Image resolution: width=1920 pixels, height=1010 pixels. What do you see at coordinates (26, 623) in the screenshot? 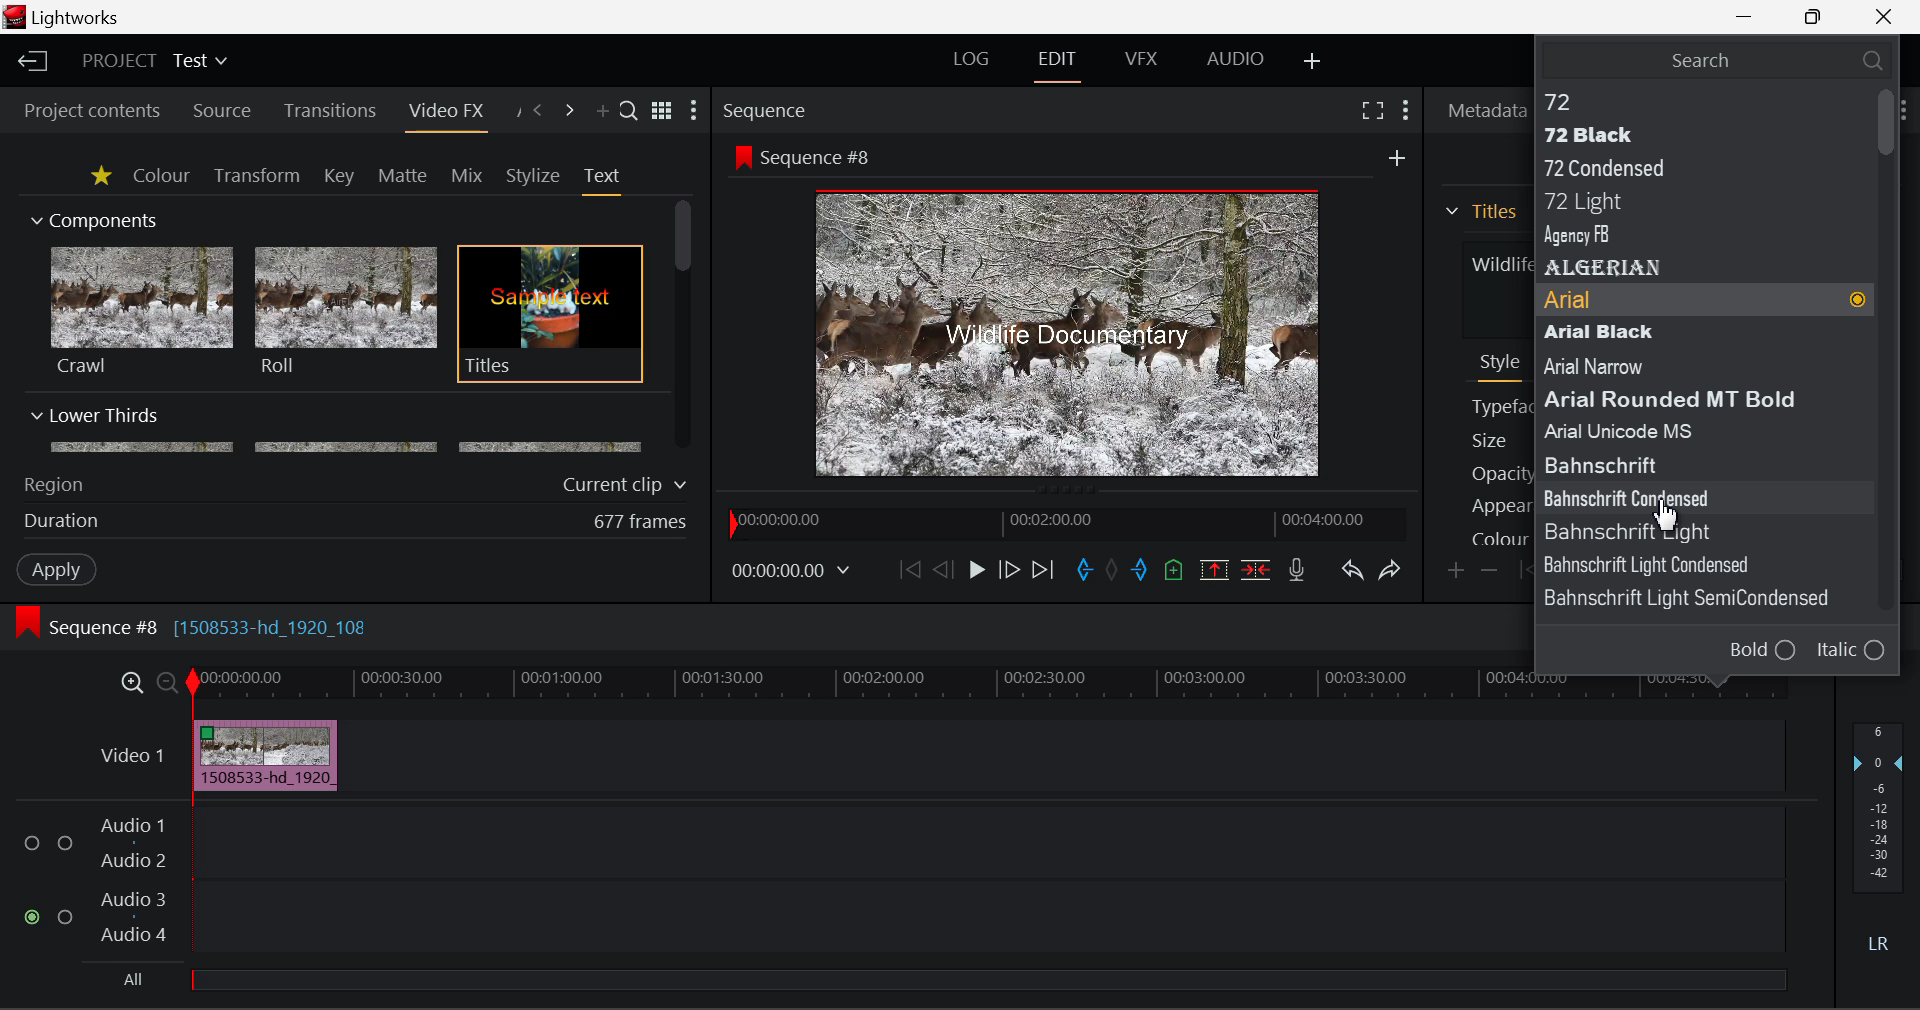
I see `icon` at bounding box center [26, 623].